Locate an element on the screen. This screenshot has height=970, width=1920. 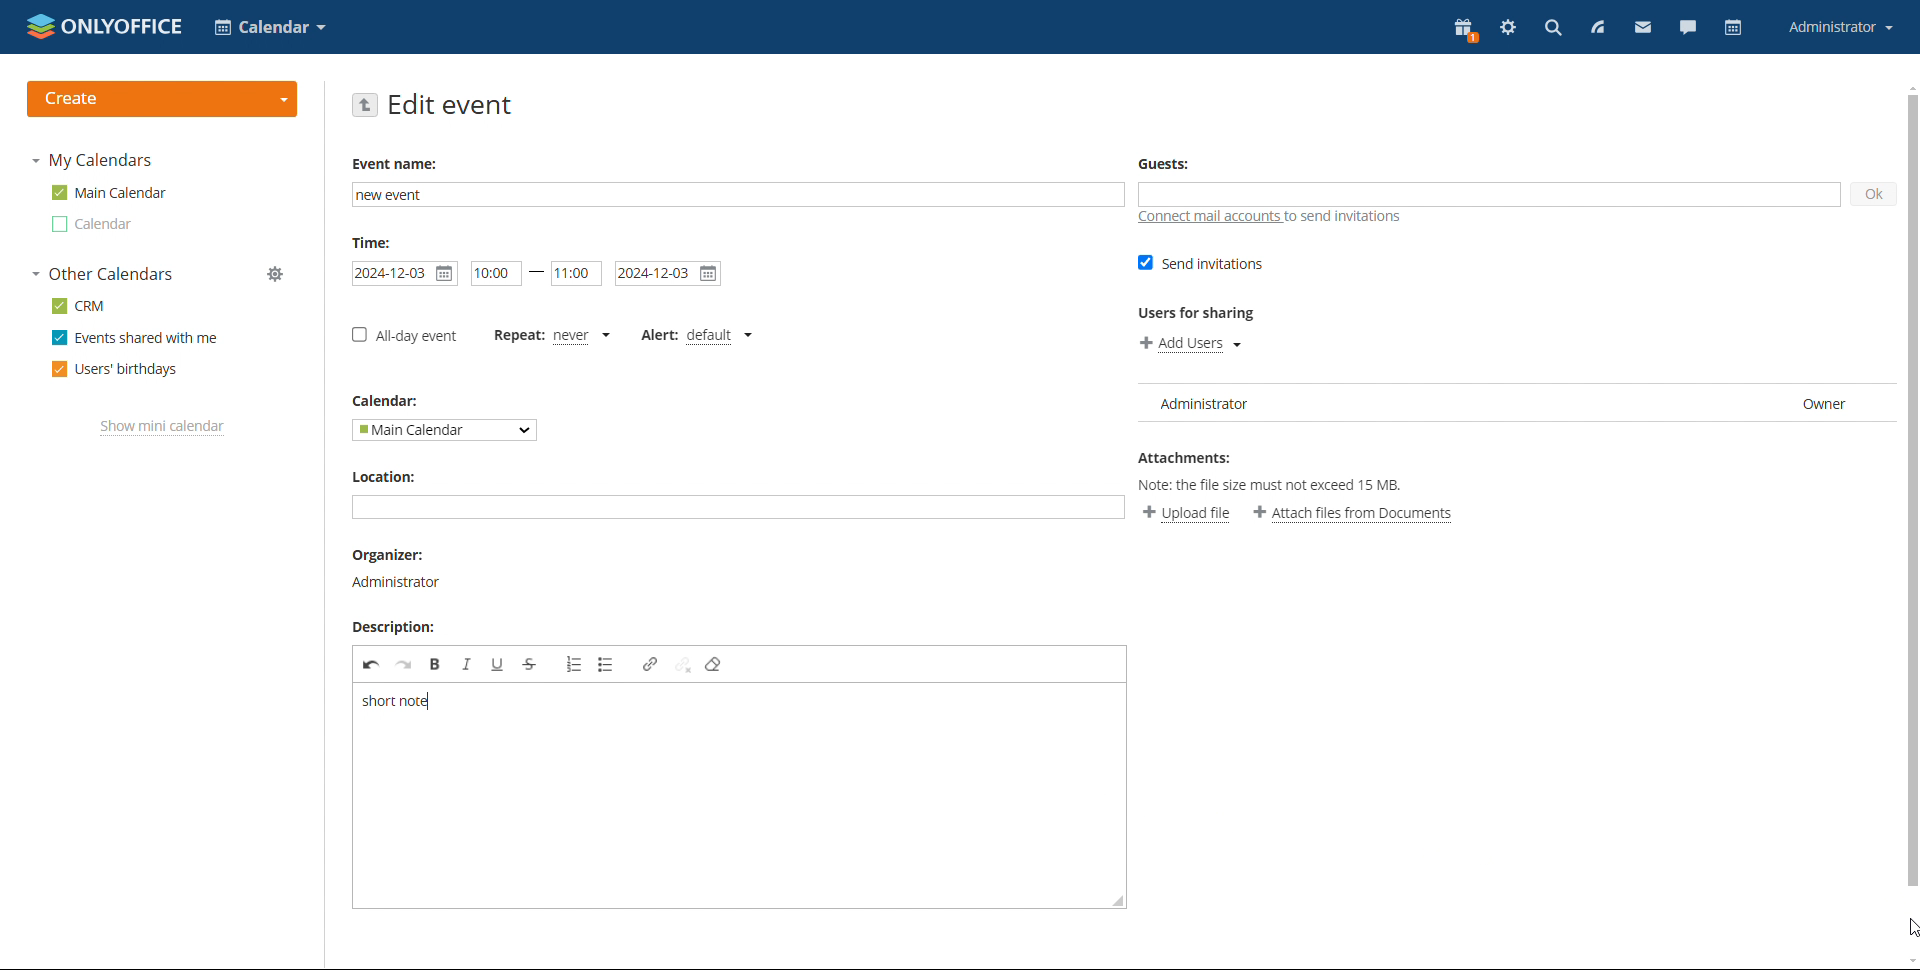
Administrator is located at coordinates (398, 581).